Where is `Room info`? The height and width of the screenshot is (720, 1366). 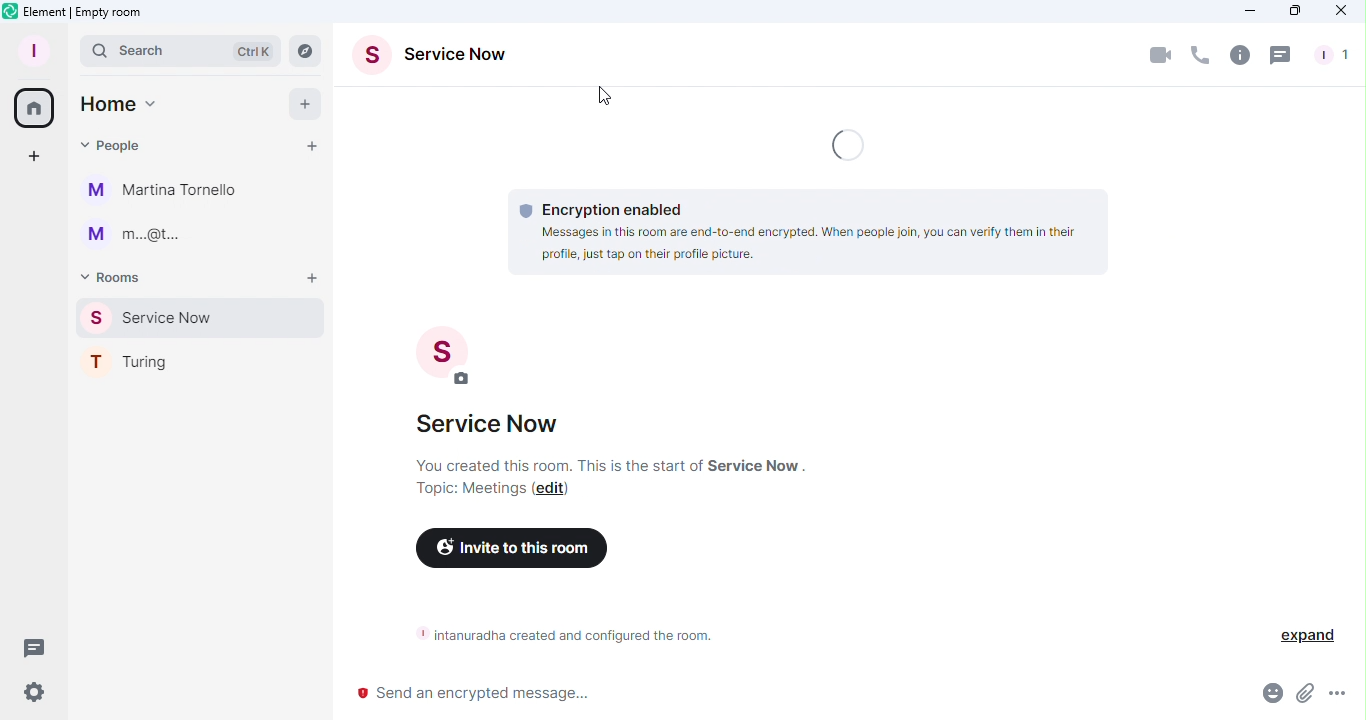
Room info is located at coordinates (1239, 54).